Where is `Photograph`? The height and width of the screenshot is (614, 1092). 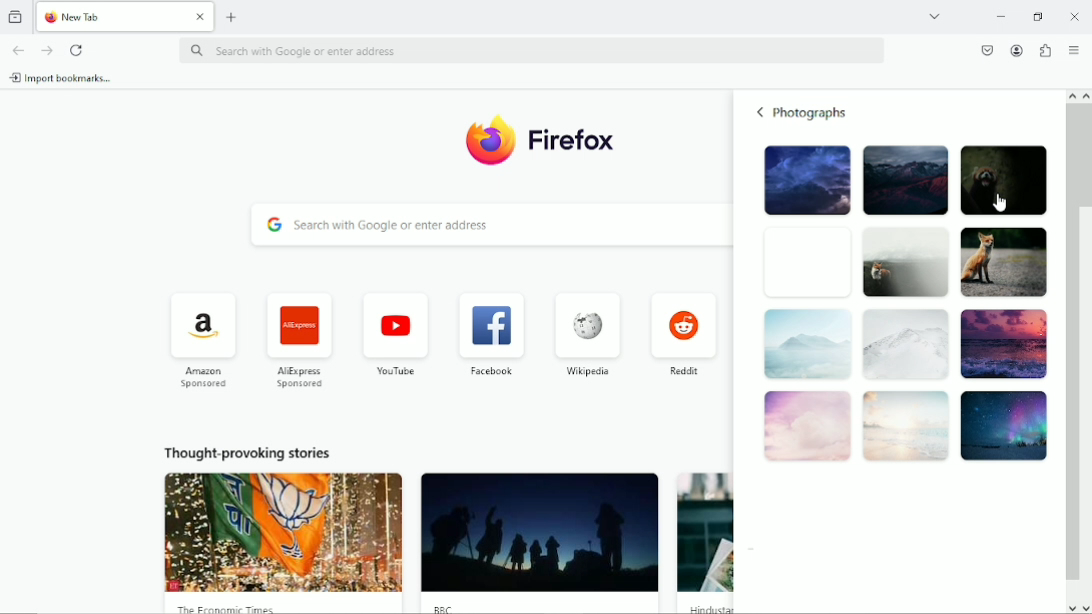
Photograph is located at coordinates (803, 263).